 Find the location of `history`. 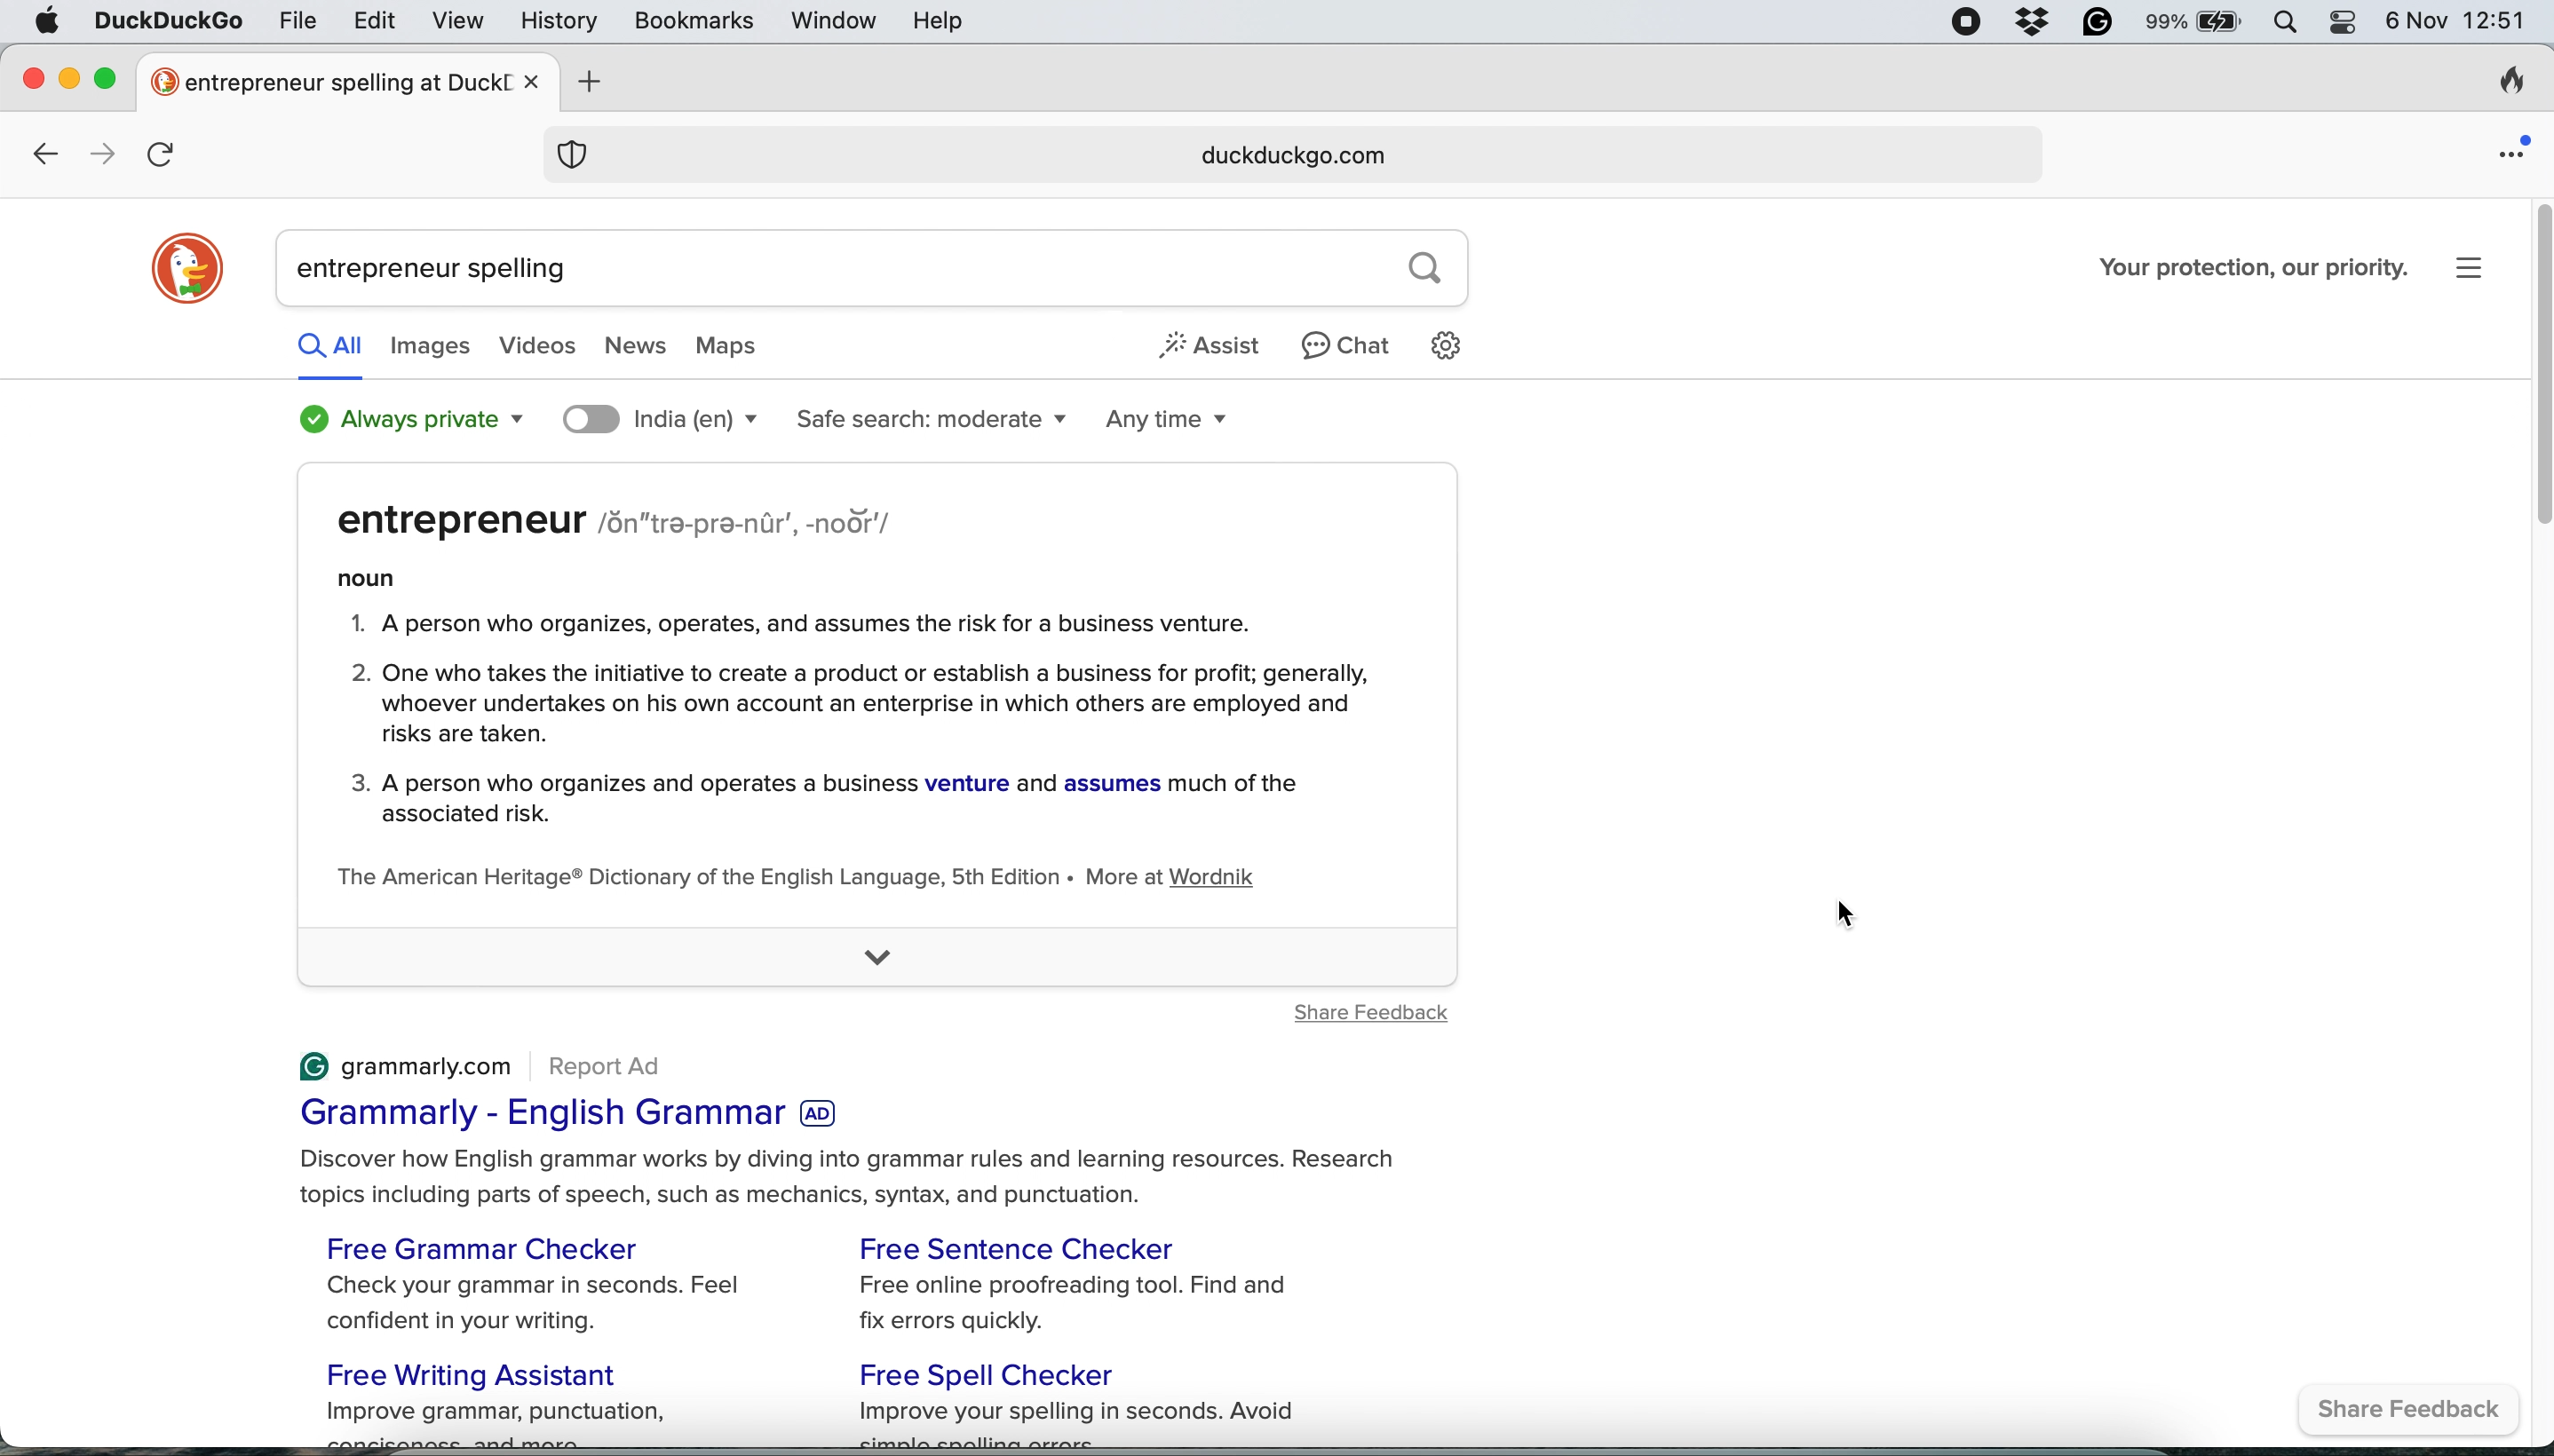

history is located at coordinates (558, 21).